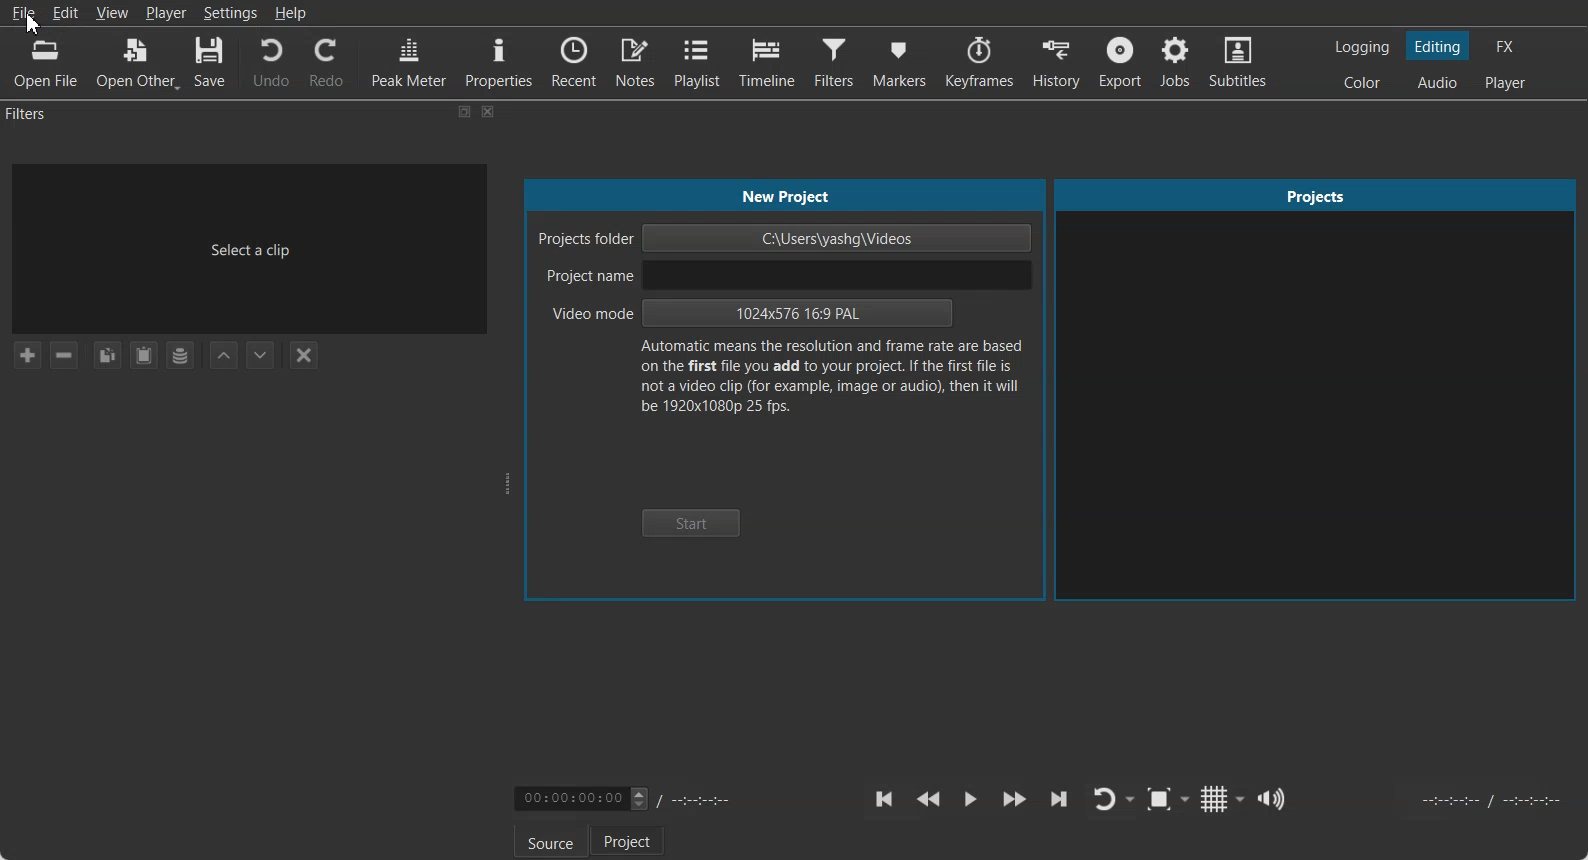  Describe the element at coordinates (1439, 46) in the screenshot. I see `Switch to the Editing layout` at that location.